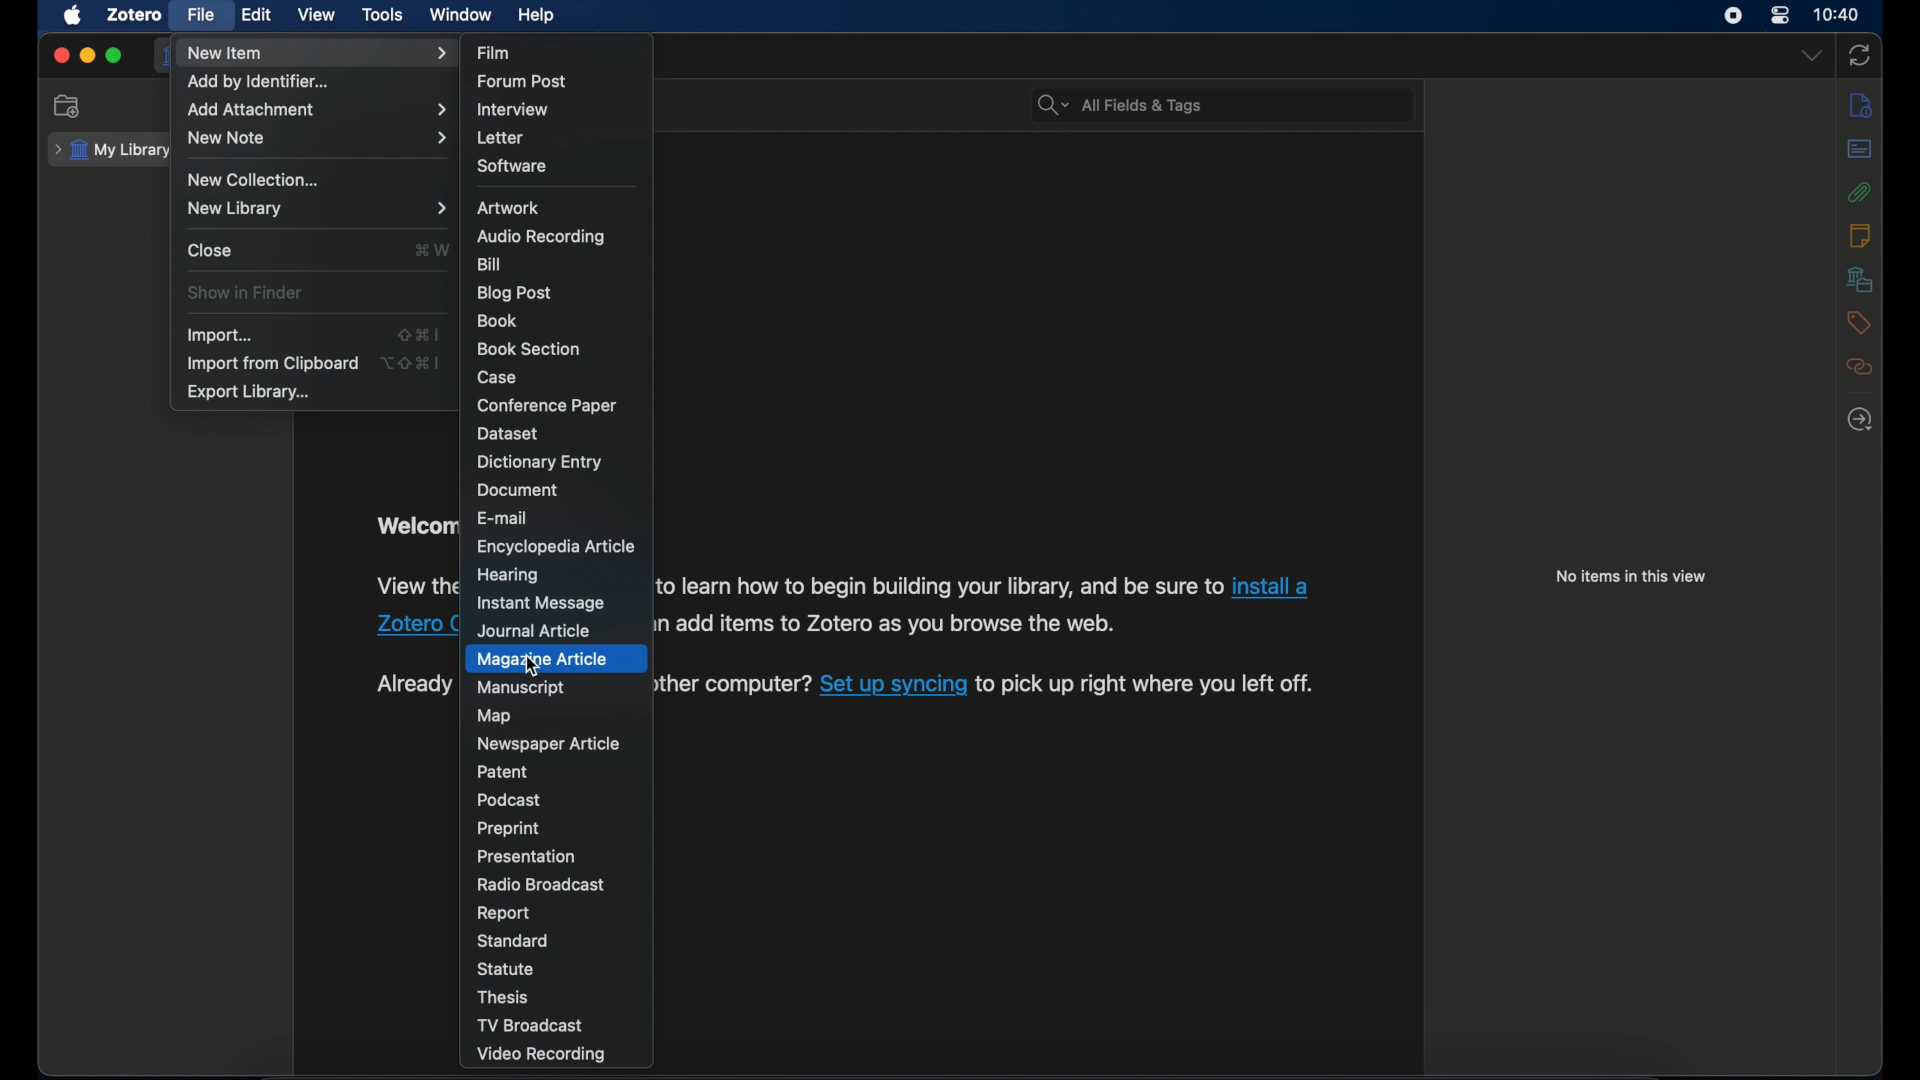 Image resolution: width=1920 pixels, height=1080 pixels. Describe the element at coordinates (258, 13) in the screenshot. I see `edit` at that location.